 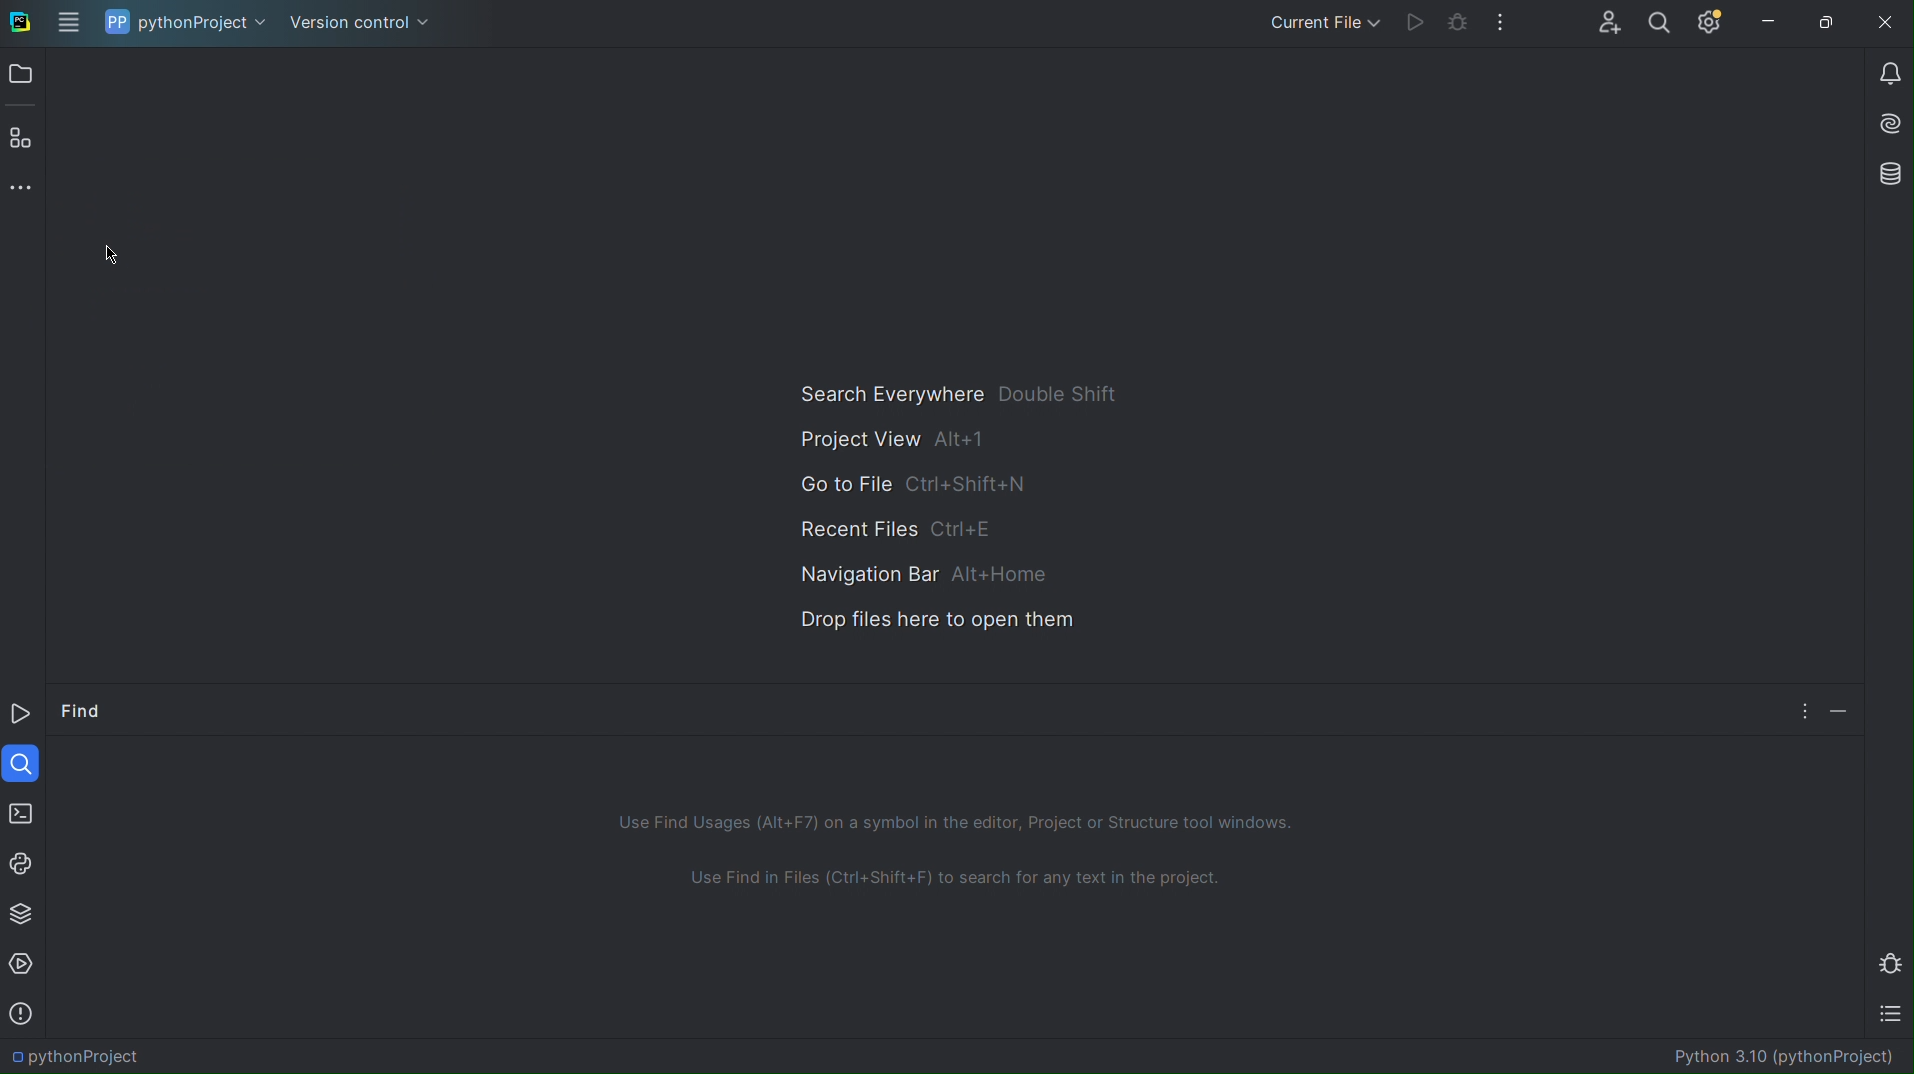 What do you see at coordinates (24, 863) in the screenshot?
I see `Python Console` at bounding box center [24, 863].